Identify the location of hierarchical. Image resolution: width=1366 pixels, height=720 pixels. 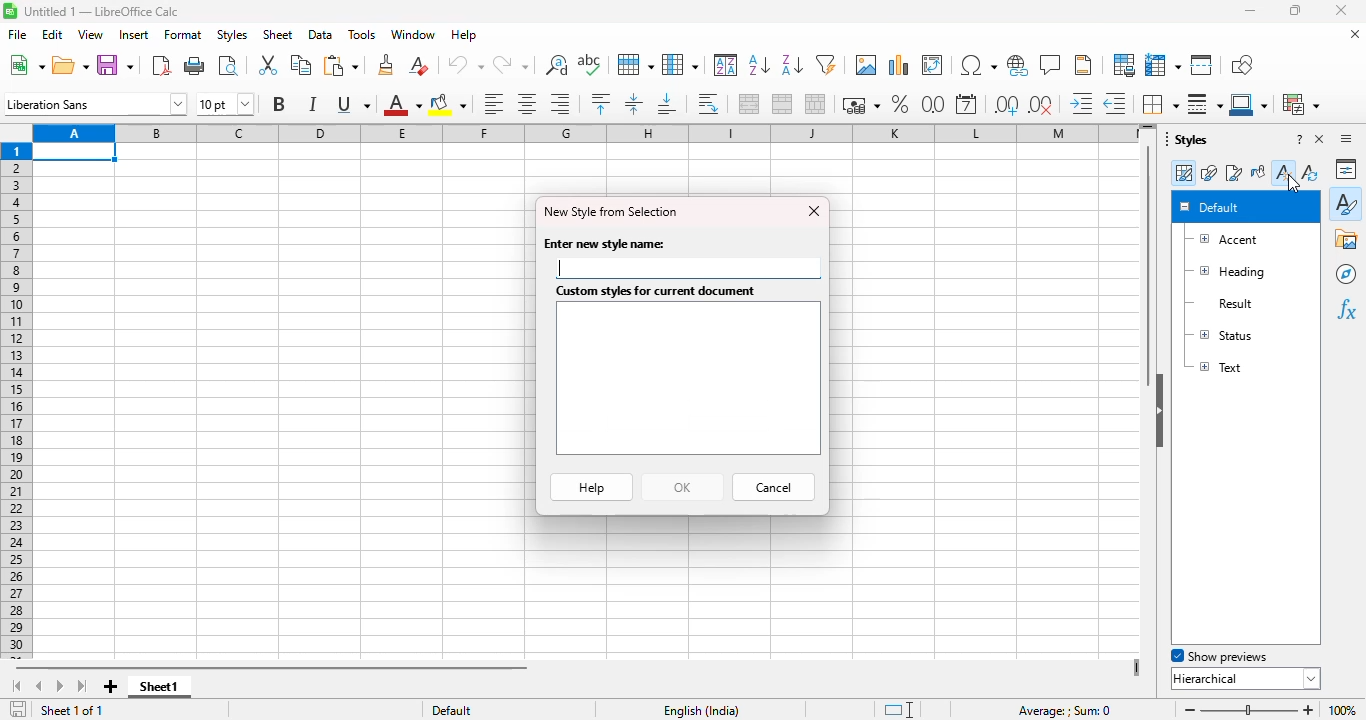
(1246, 678).